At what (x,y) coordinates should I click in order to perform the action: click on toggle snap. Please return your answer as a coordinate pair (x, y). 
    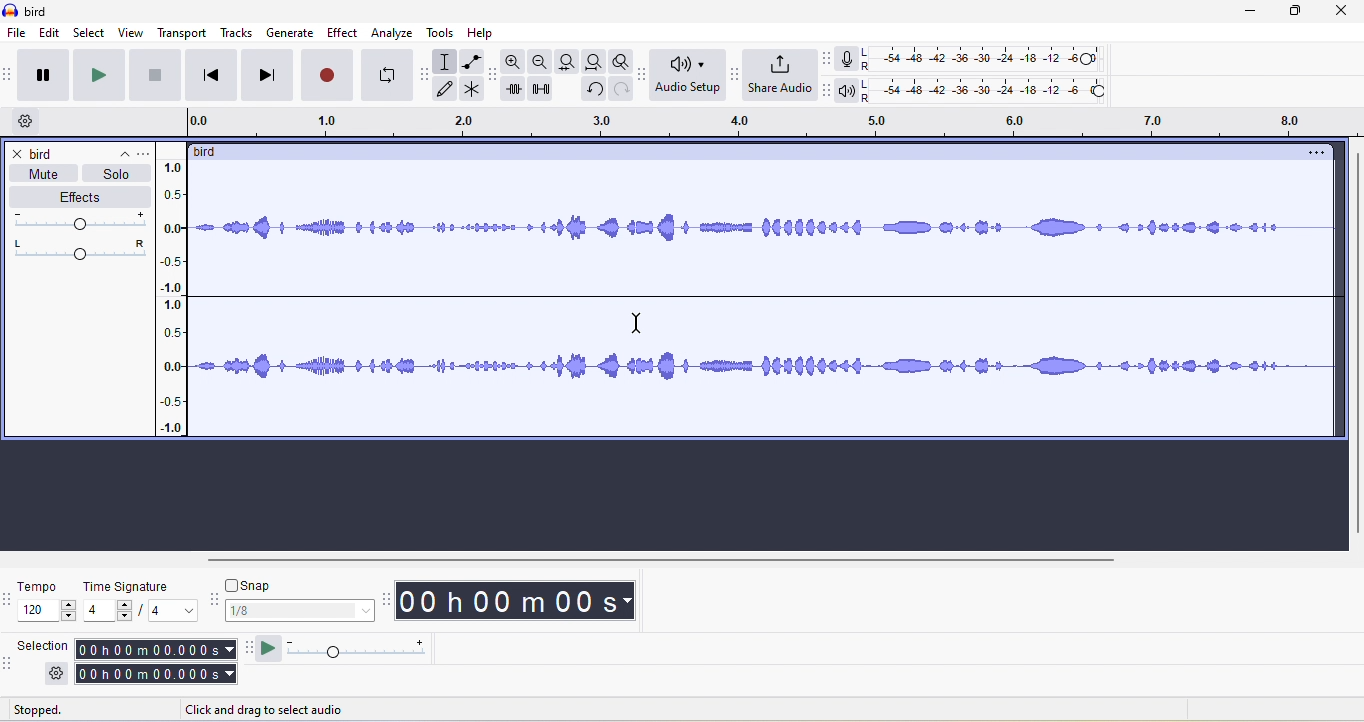
    Looking at the image, I should click on (253, 584).